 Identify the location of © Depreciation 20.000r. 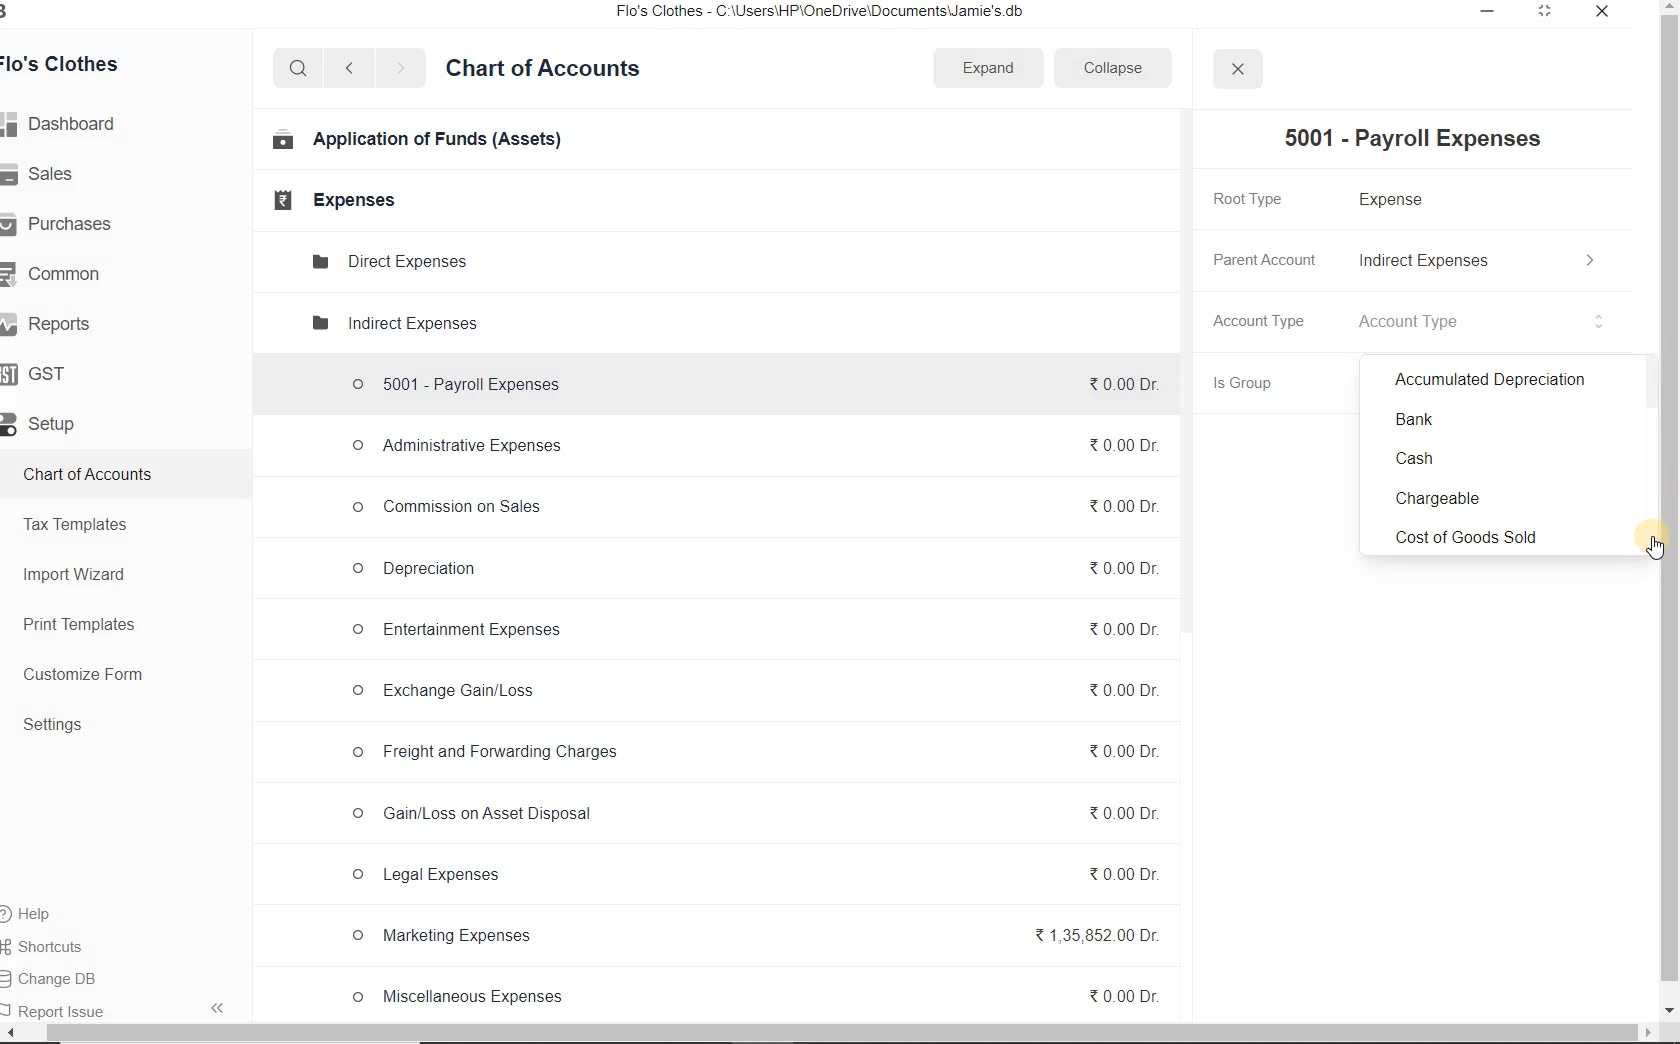
(756, 574).